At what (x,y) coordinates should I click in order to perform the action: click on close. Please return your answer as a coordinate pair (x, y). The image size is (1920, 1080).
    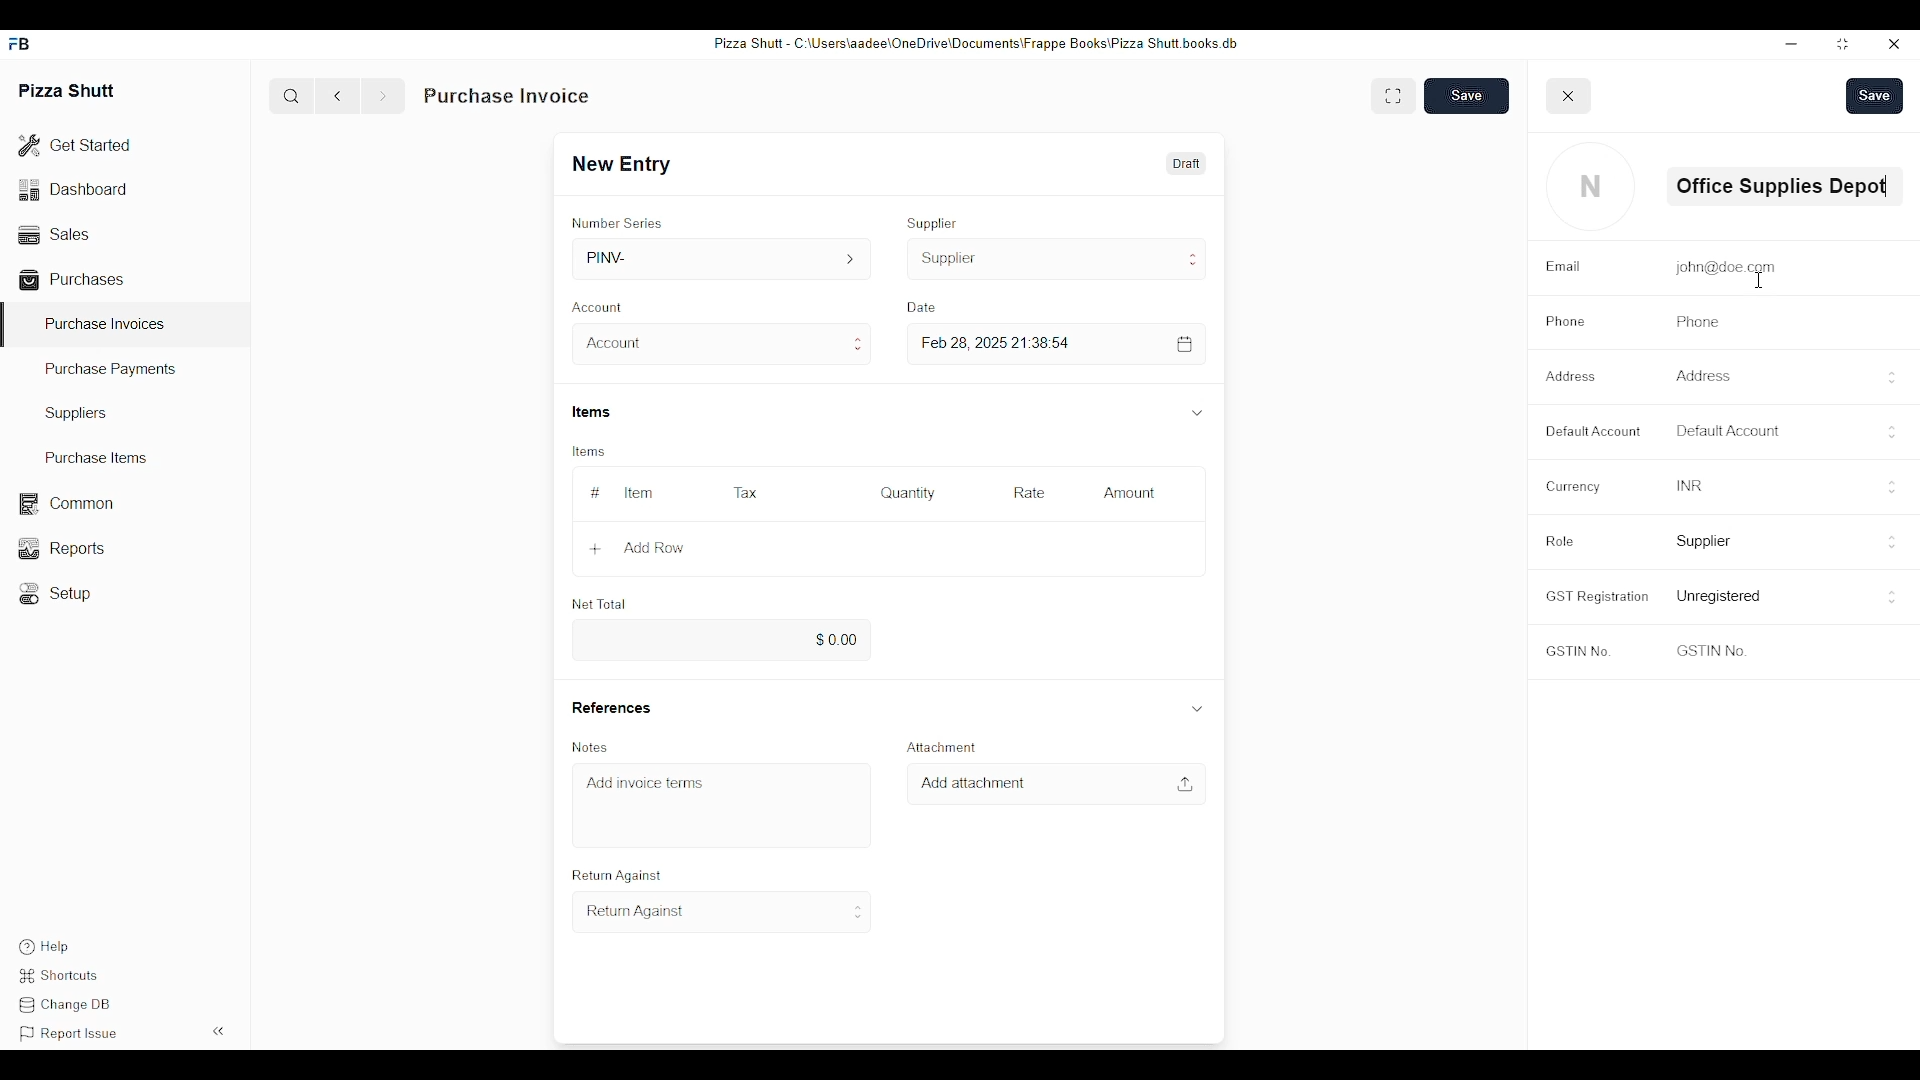
    Looking at the image, I should click on (1895, 45).